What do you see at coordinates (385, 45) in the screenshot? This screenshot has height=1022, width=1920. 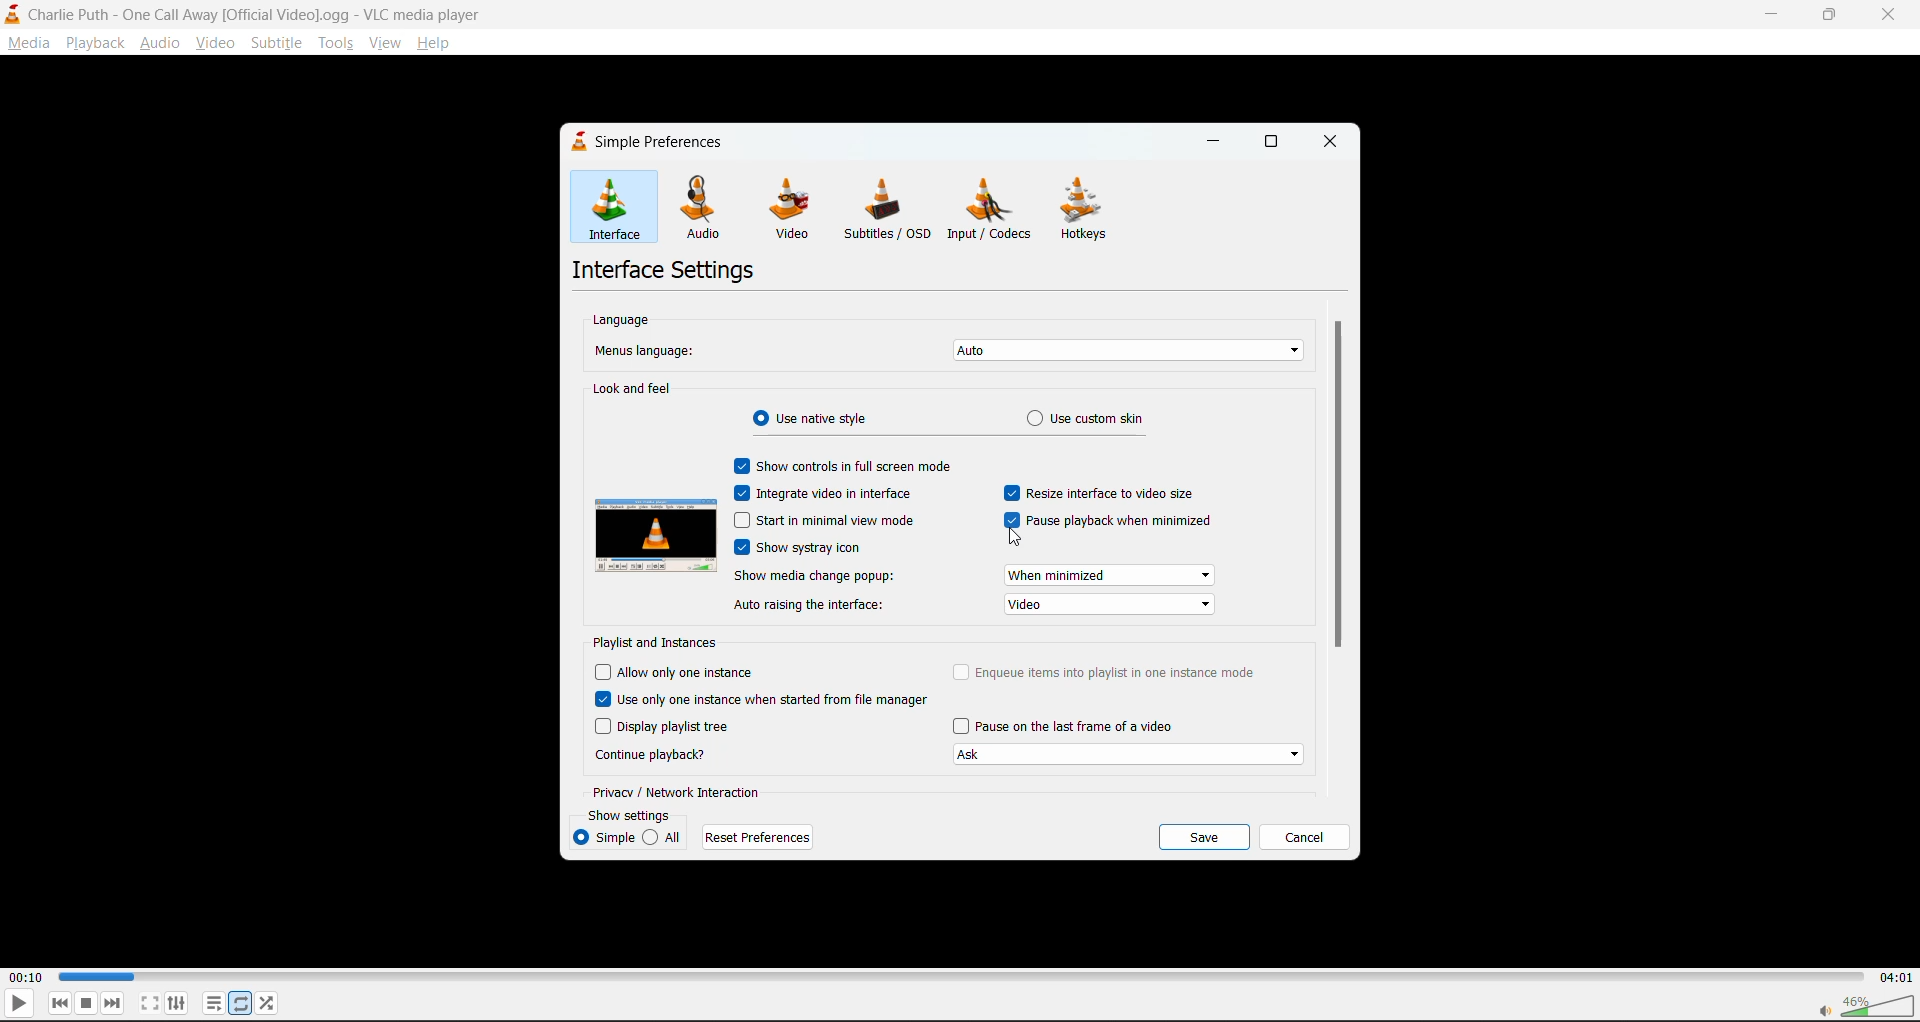 I see `view` at bounding box center [385, 45].